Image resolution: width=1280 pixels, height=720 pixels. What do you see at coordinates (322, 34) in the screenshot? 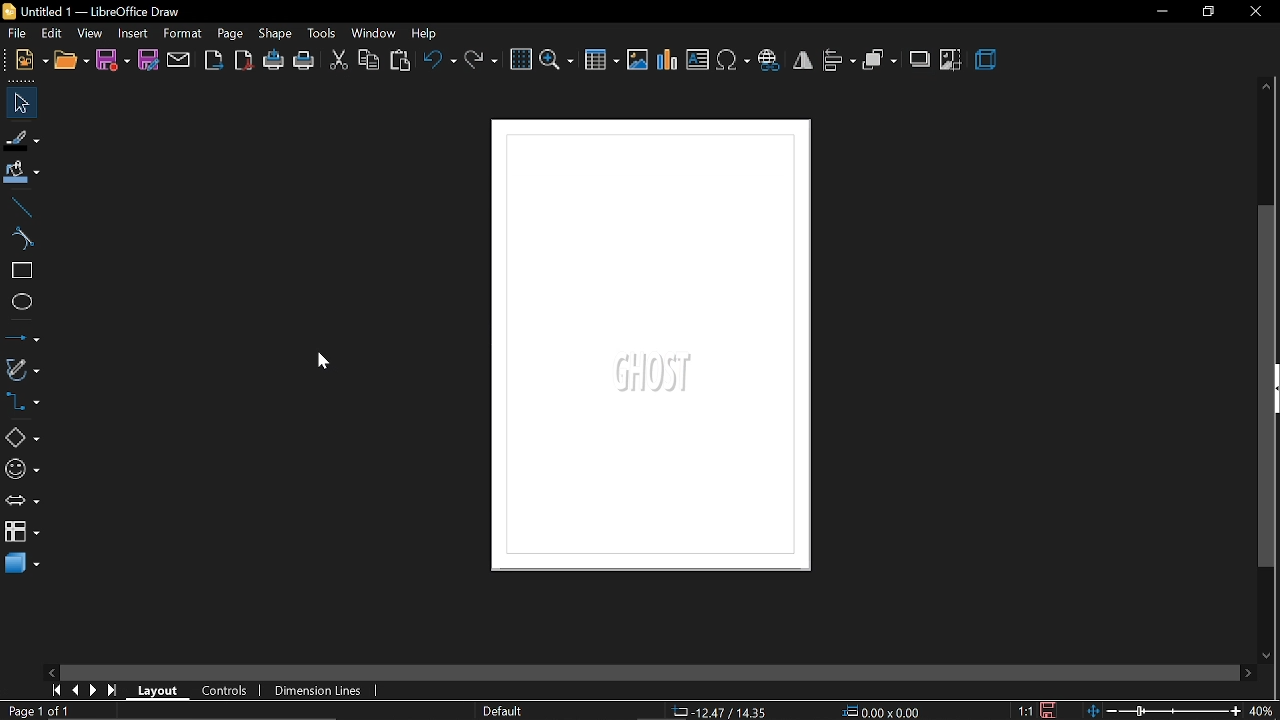
I see `tools` at bounding box center [322, 34].